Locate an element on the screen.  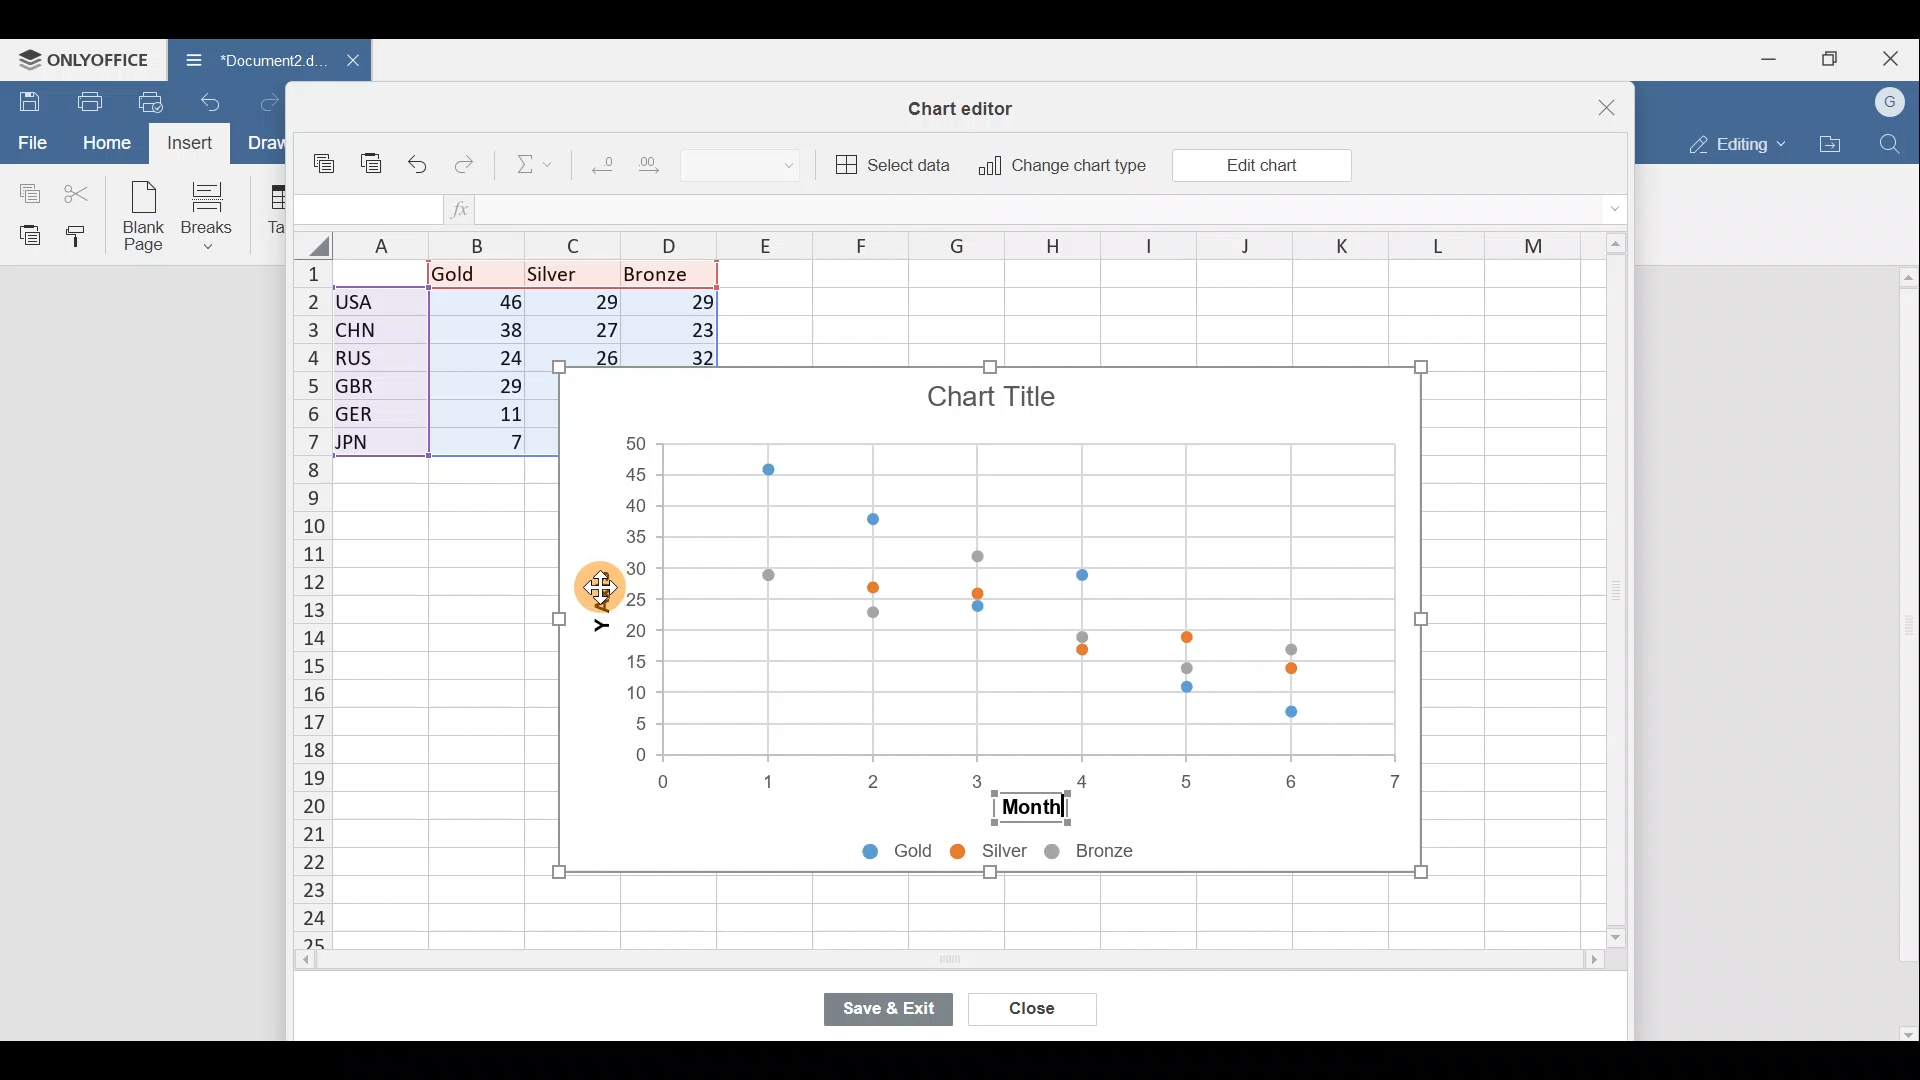
Chart editor is located at coordinates (970, 104).